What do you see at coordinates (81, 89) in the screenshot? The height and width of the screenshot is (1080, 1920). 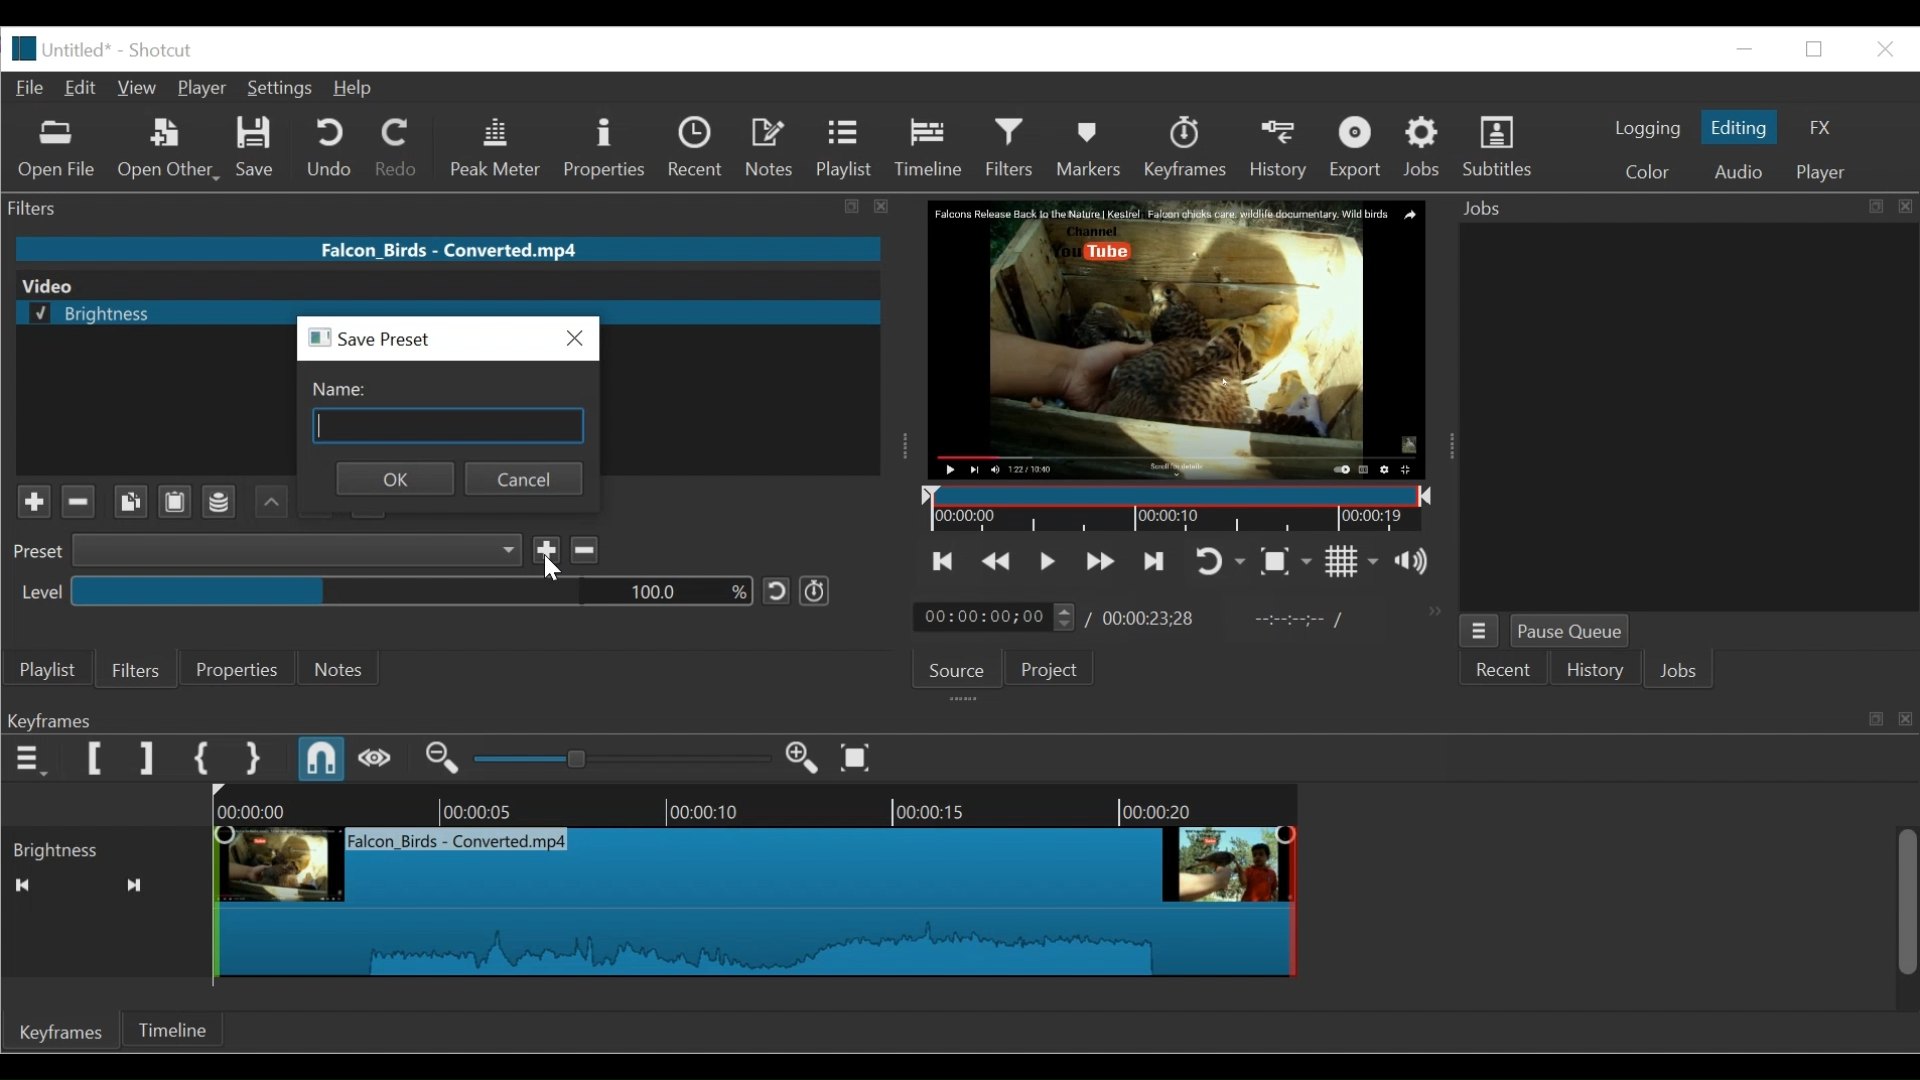 I see `Edit` at bounding box center [81, 89].